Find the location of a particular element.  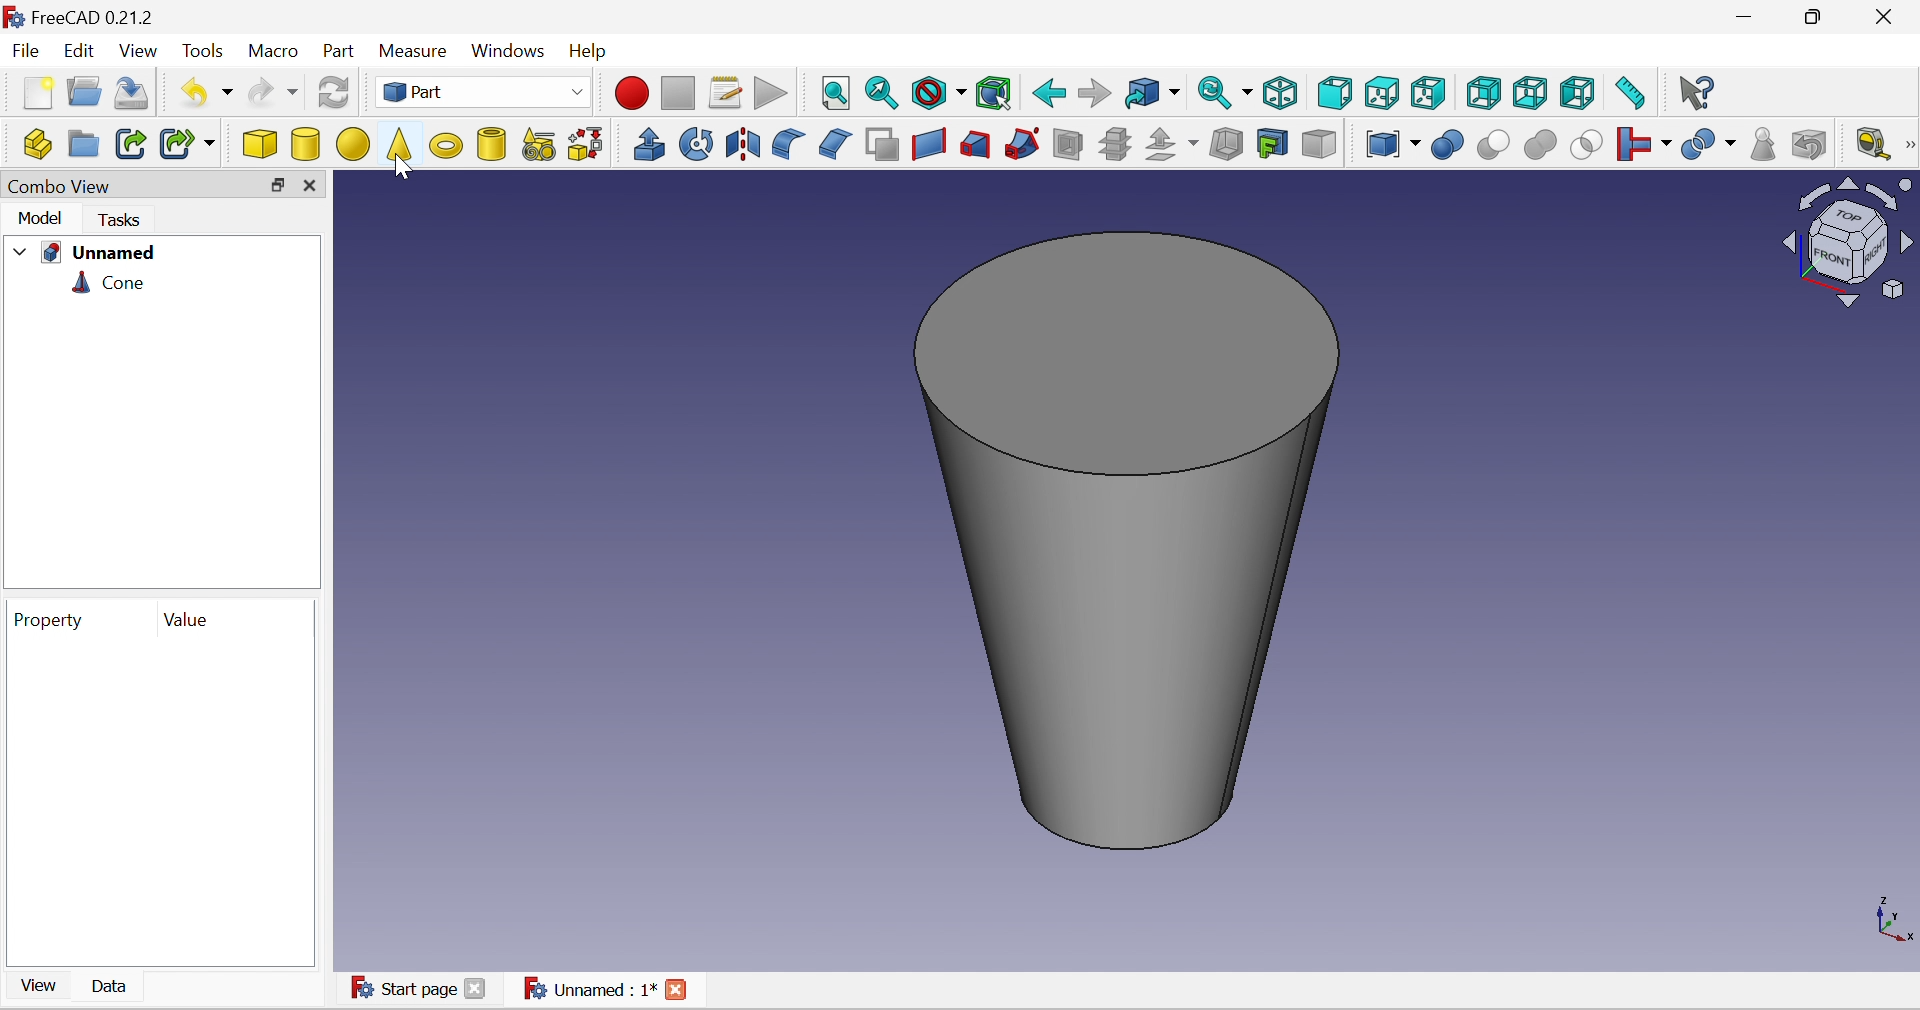

Sync view is located at coordinates (1225, 93).